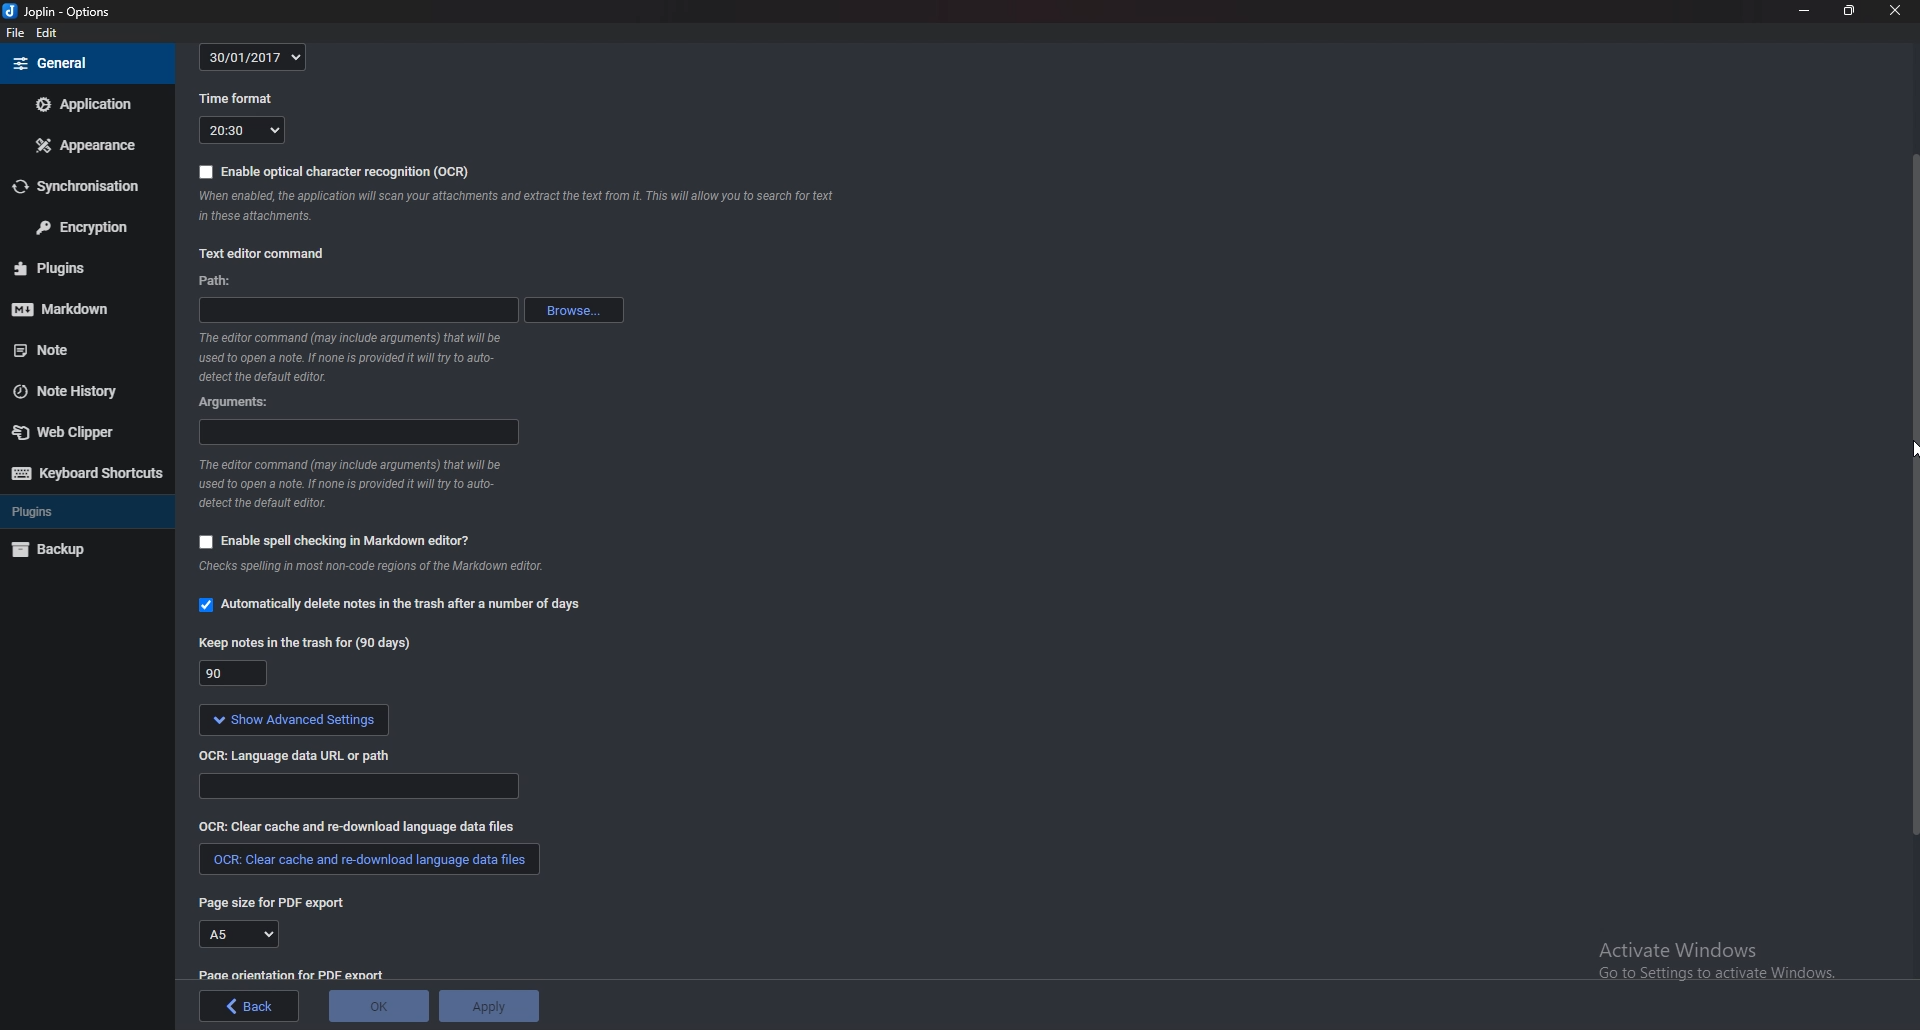 The height and width of the screenshot is (1030, 1920). What do you see at coordinates (294, 974) in the screenshot?
I see `Page orientation for pdf export` at bounding box center [294, 974].